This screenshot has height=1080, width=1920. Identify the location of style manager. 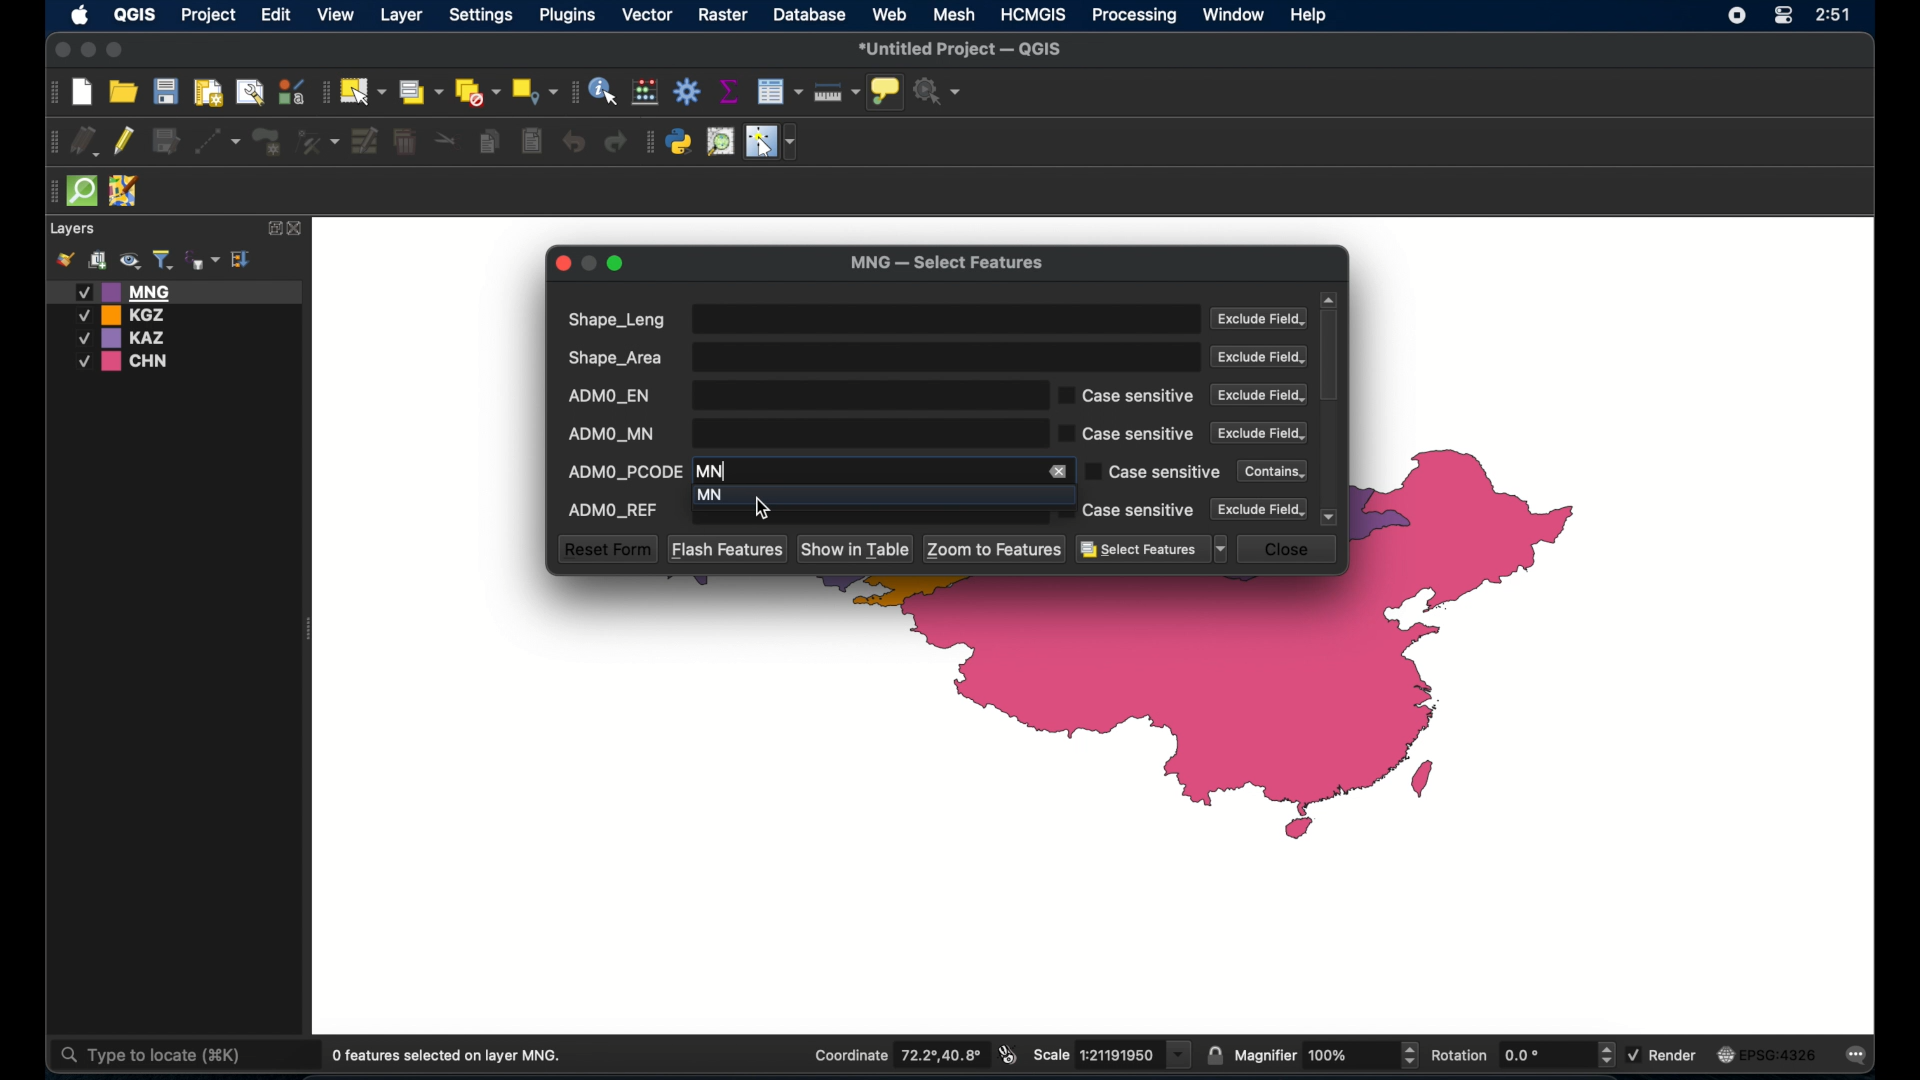
(291, 89).